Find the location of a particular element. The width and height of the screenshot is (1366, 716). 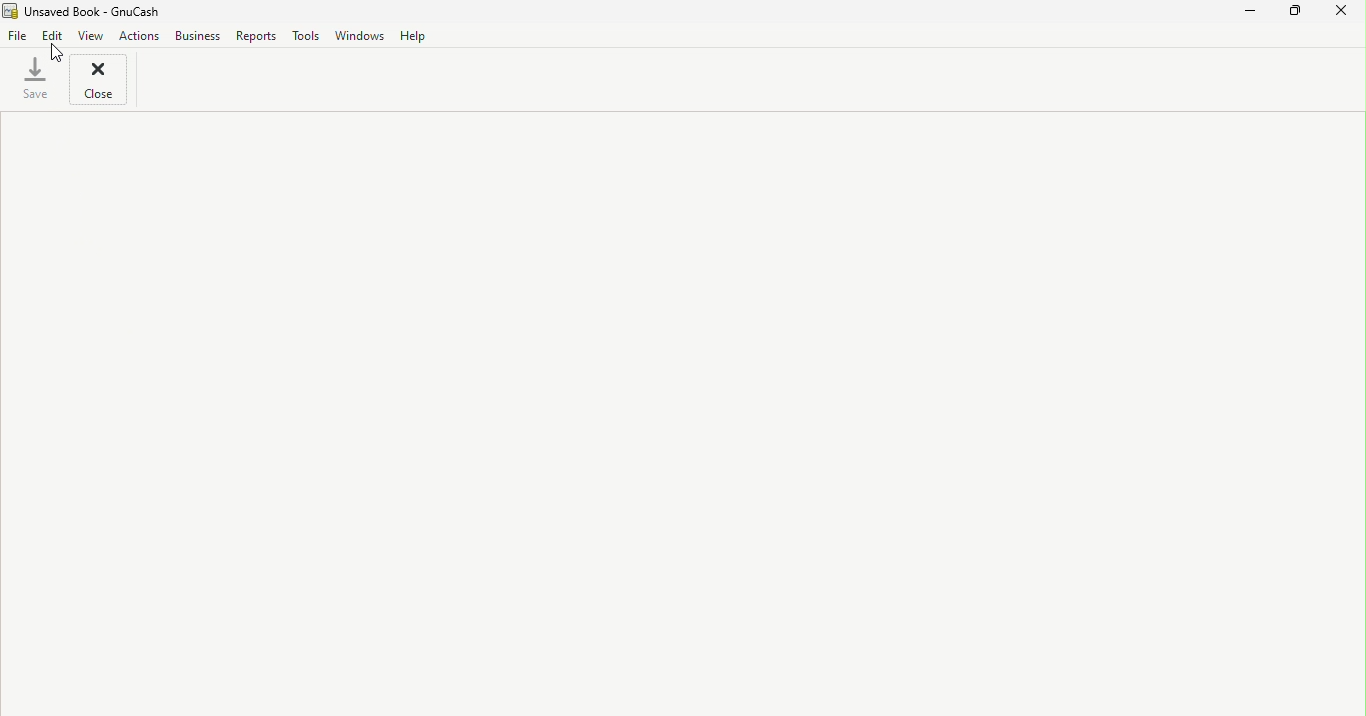

Reports is located at coordinates (254, 36).